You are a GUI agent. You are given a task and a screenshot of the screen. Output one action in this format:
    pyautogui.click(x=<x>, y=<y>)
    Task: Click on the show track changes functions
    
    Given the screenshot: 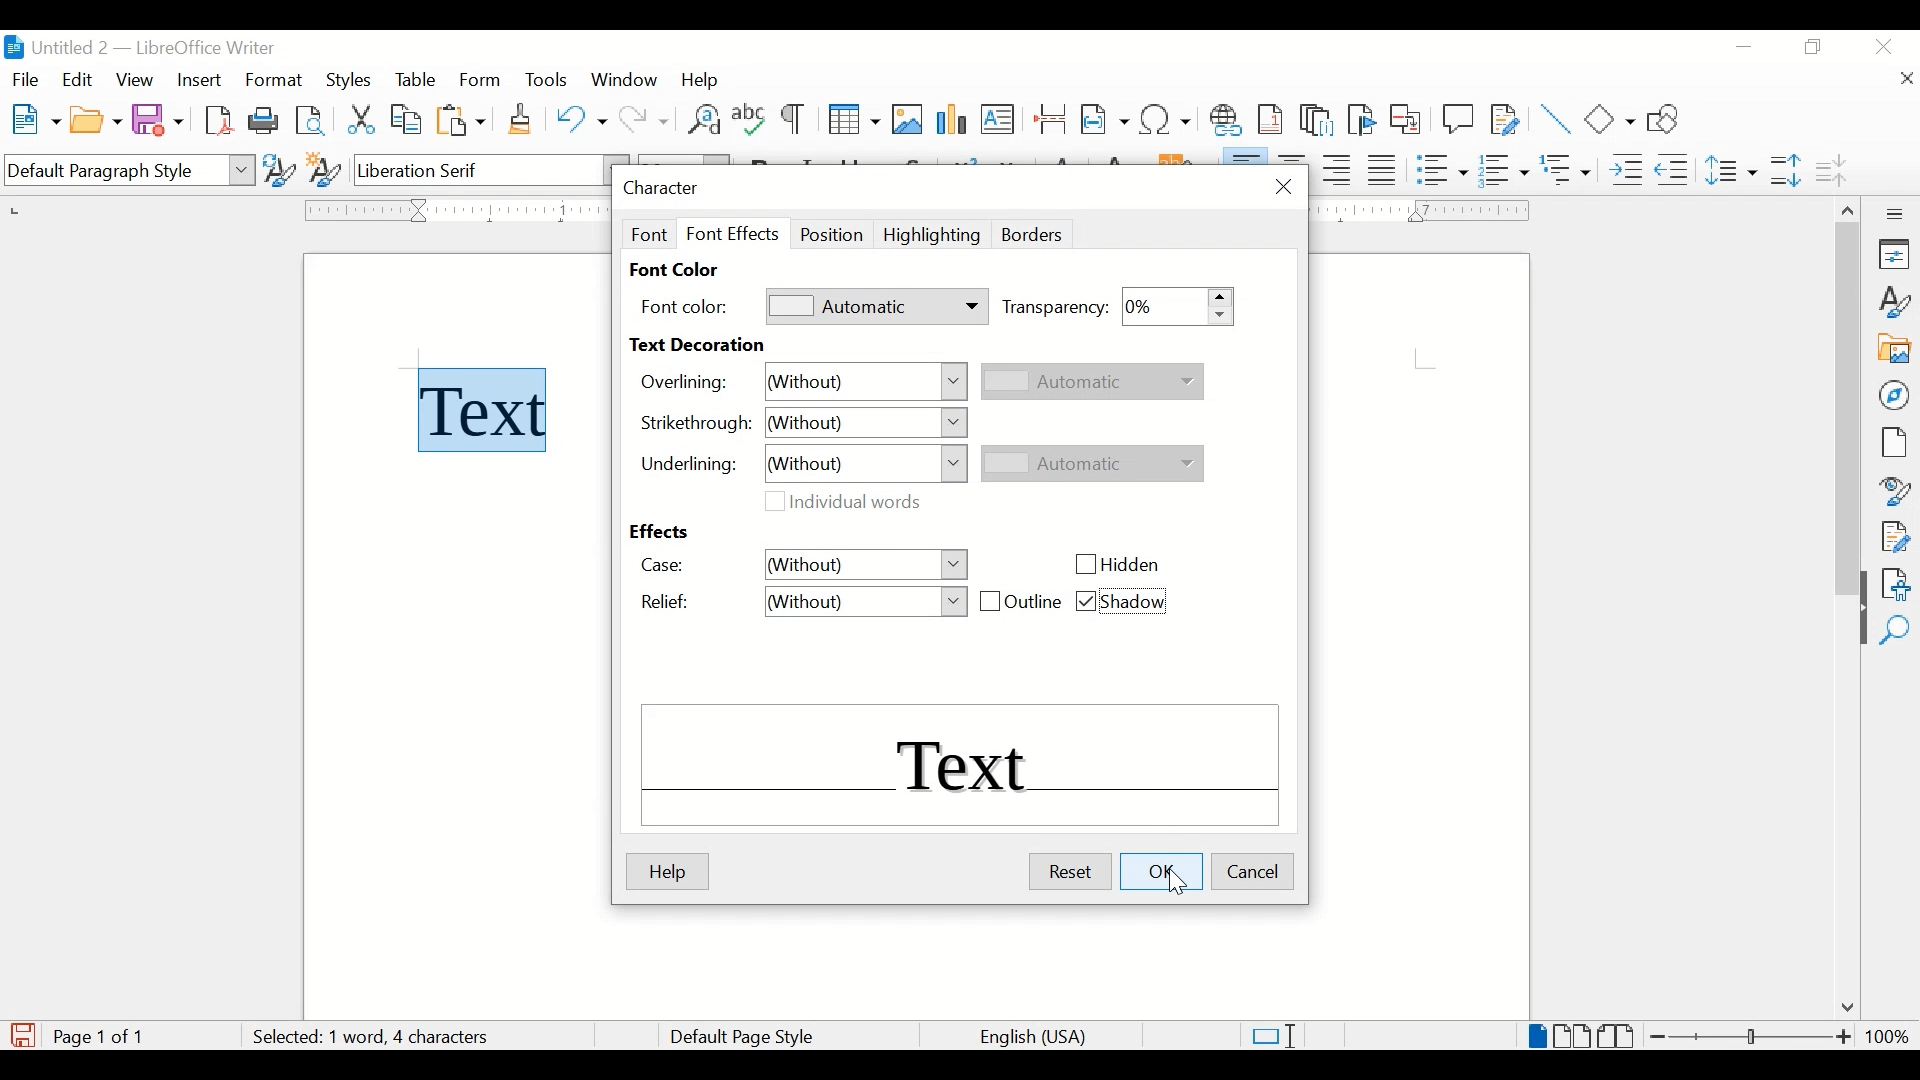 What is the action you would take?
    pyautogui.click(x=1505, y=118)
    